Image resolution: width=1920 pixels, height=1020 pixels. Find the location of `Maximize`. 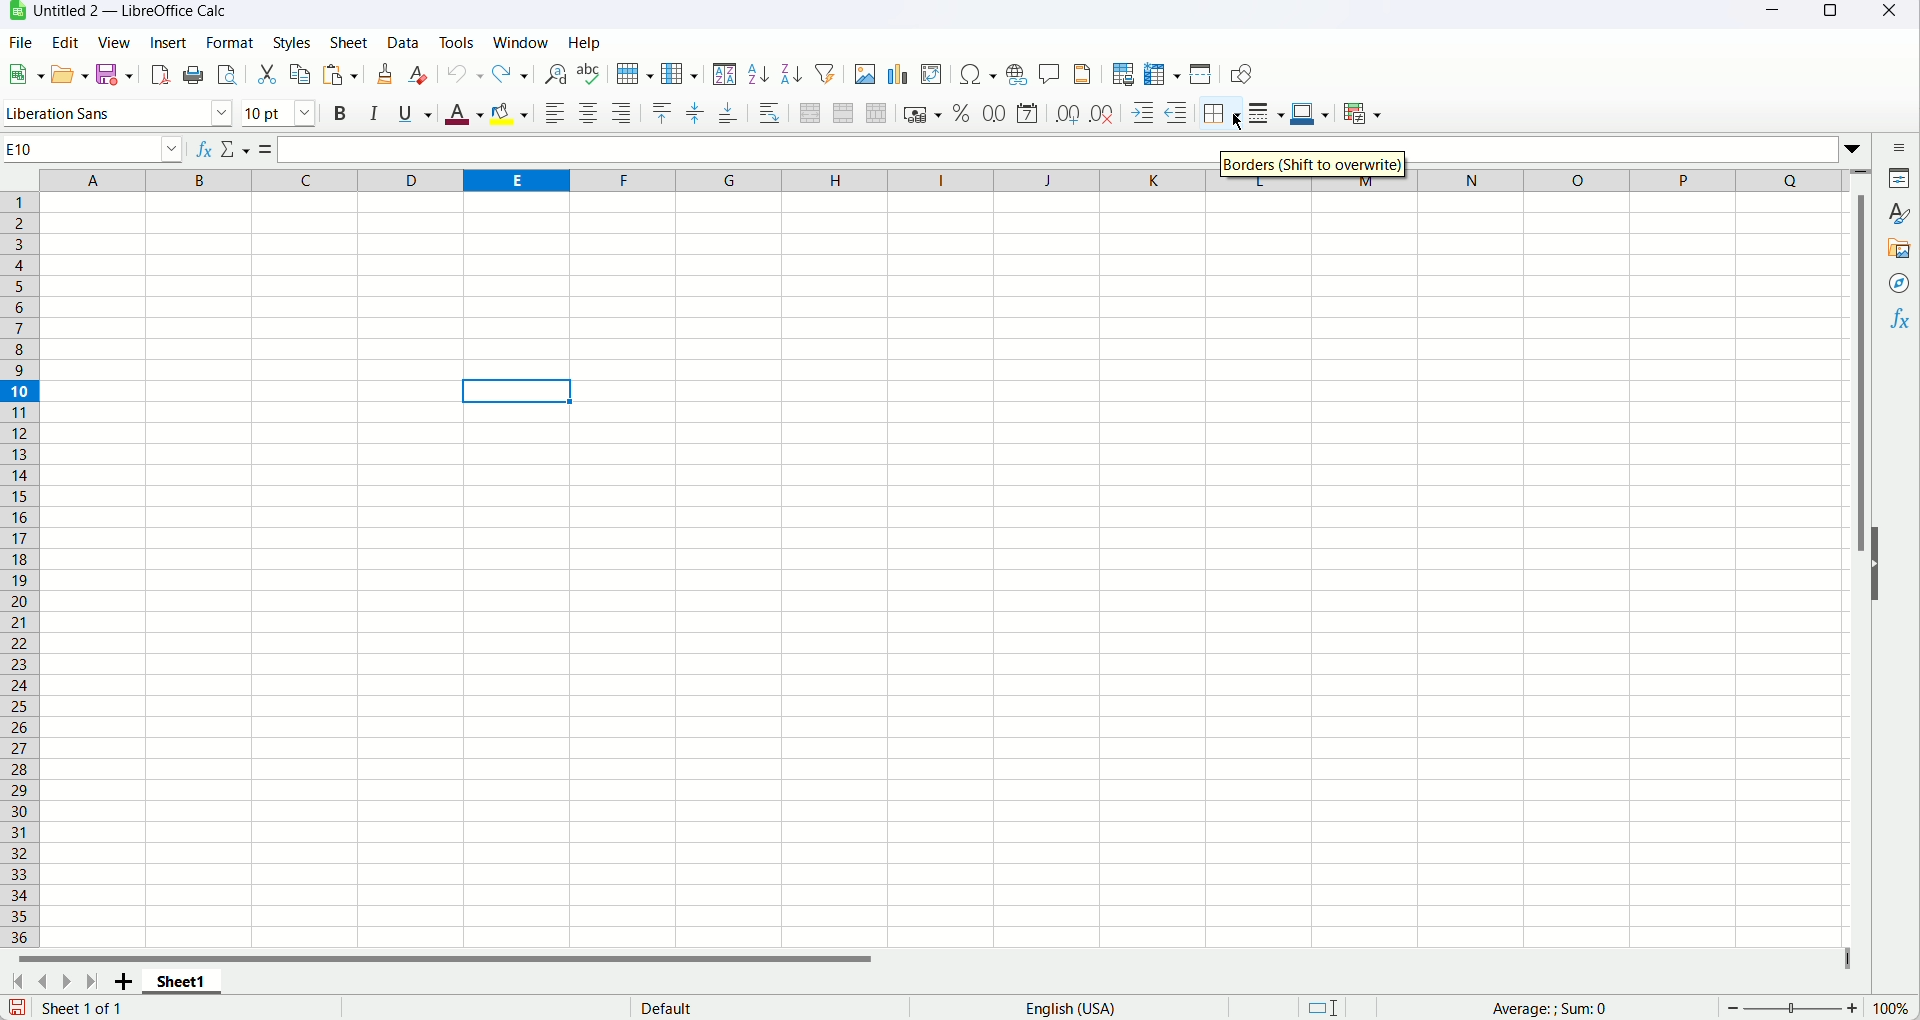

Maximize is located at coordinates (1828, 17).